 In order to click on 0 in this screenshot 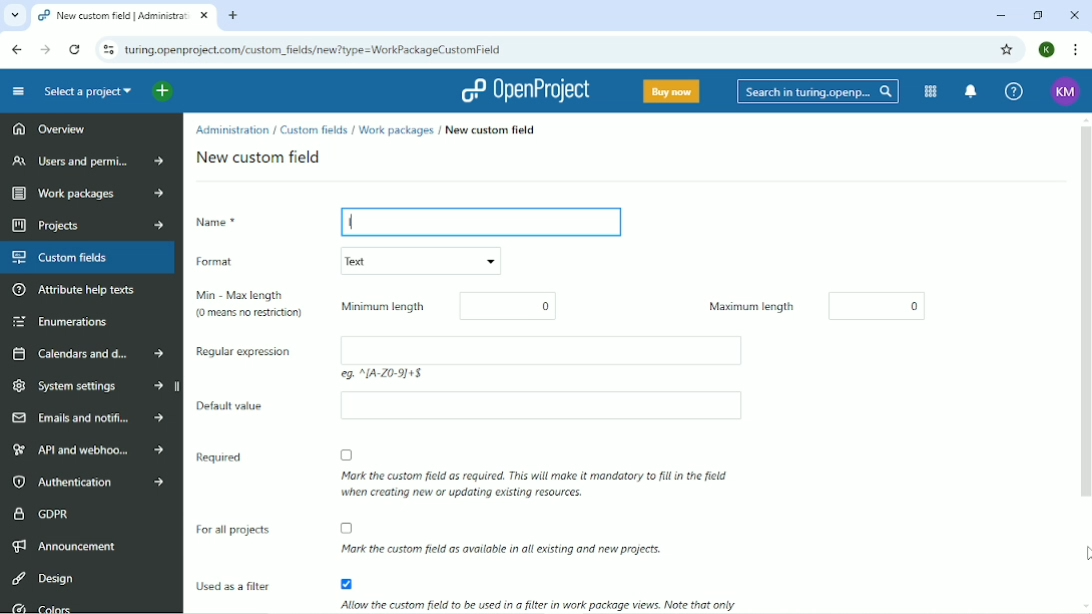, I will do `click(518, 304)`.